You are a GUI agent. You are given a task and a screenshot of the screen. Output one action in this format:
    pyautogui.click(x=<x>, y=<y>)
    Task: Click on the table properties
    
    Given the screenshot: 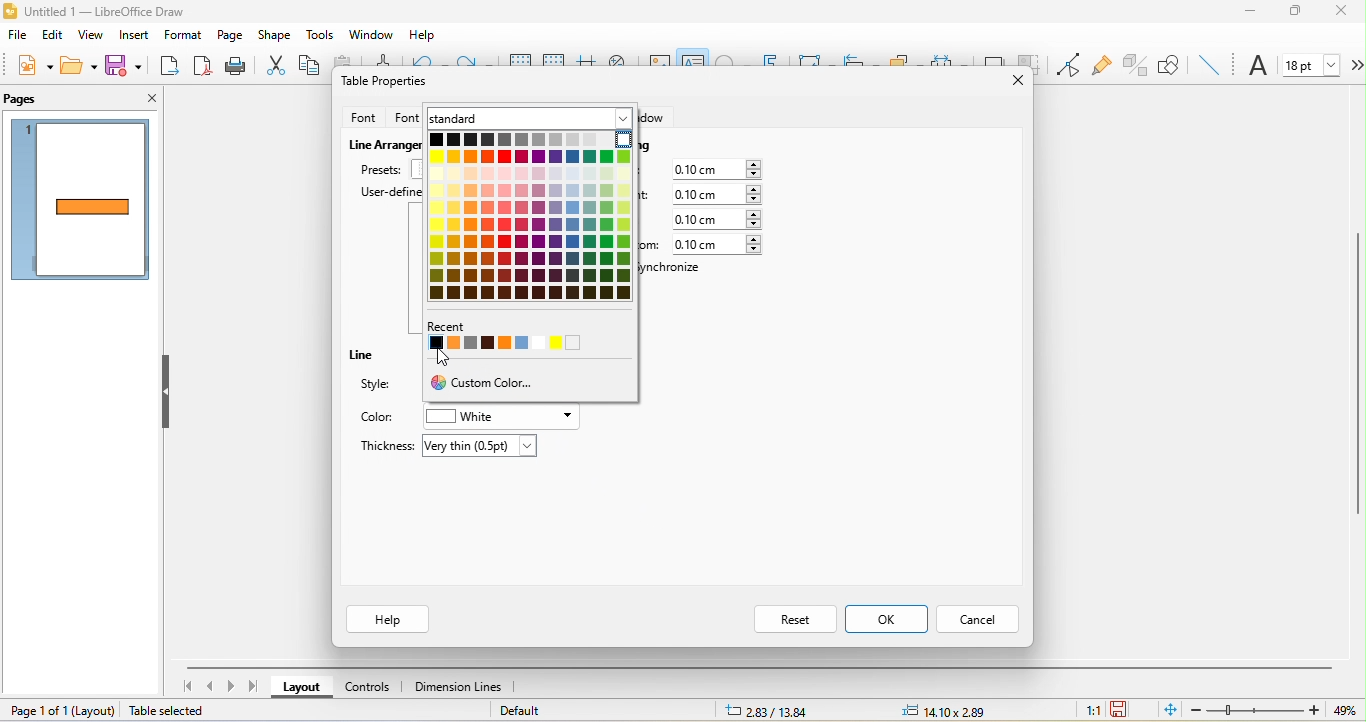 What is the action you would take?
    pyautogui.click(x=388, y=84)
    